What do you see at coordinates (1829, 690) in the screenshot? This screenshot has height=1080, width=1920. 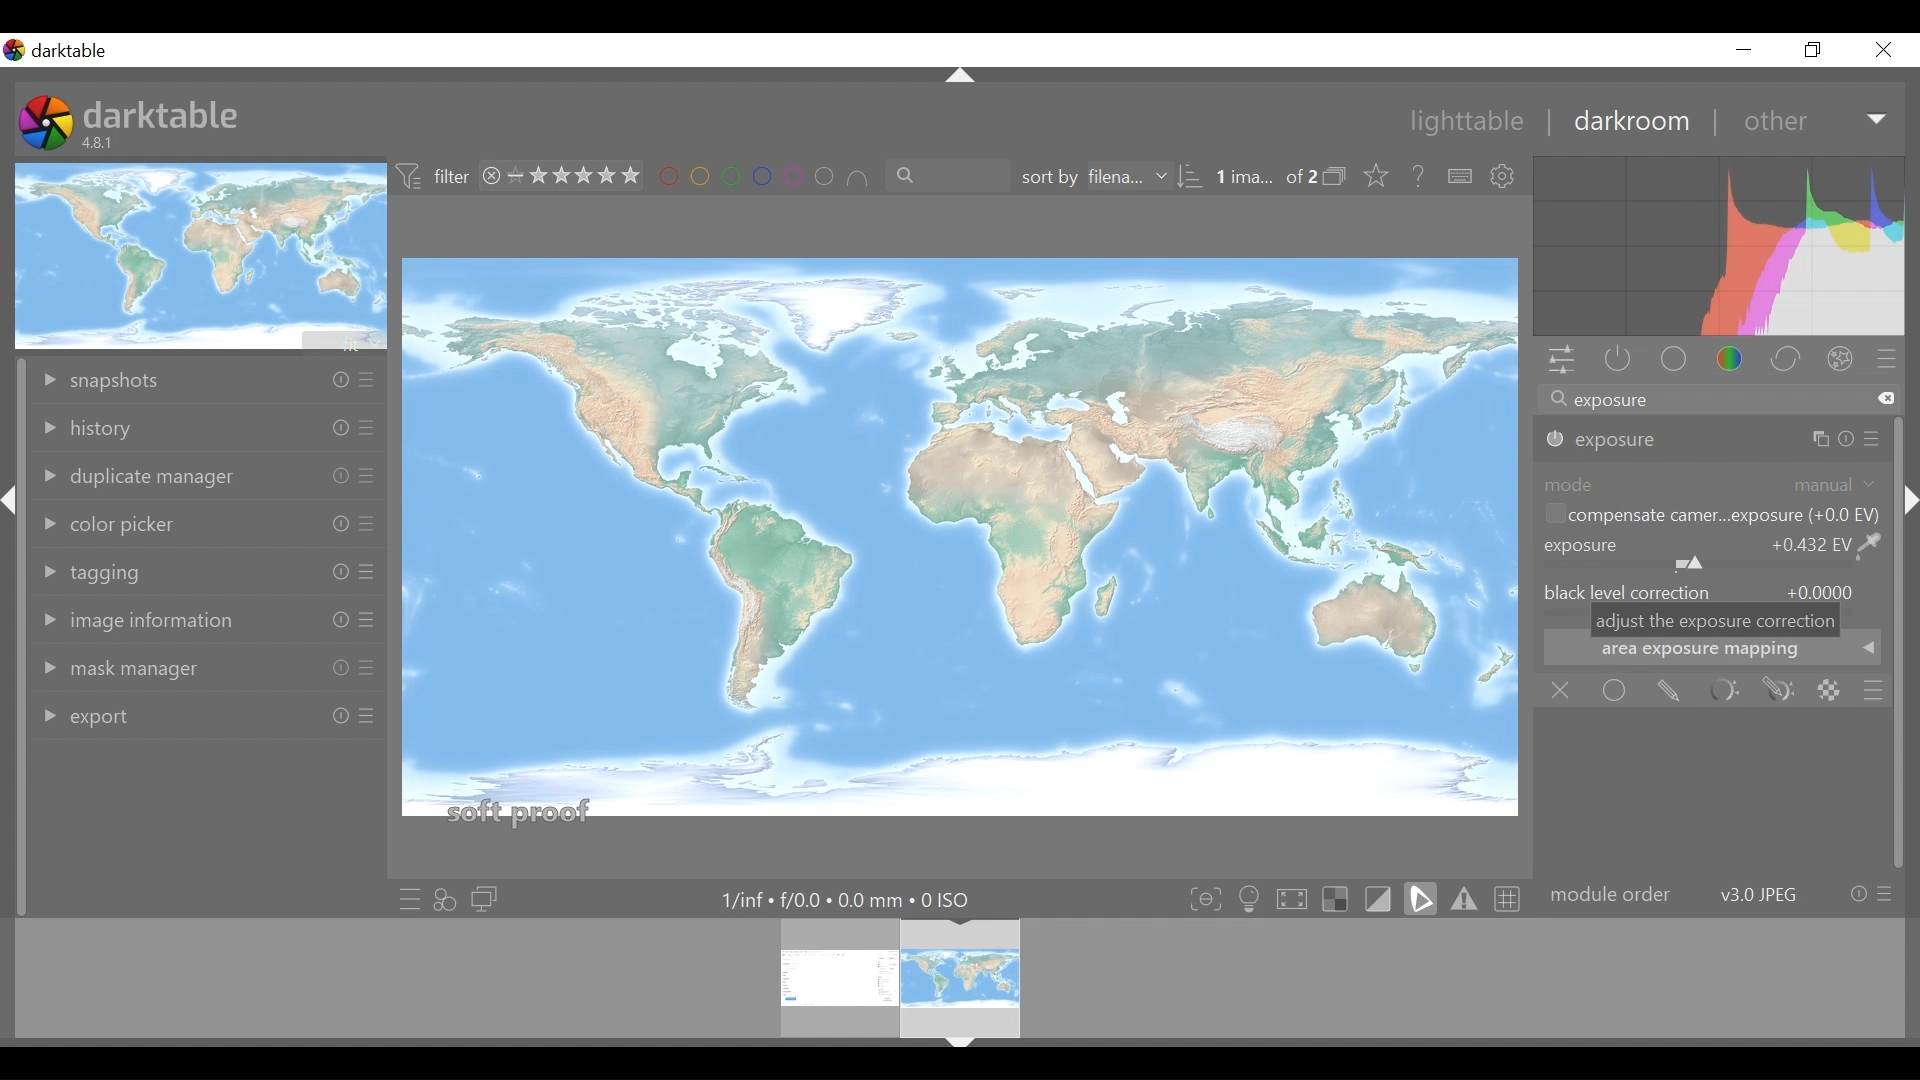 I see `raster mask ` at bounding box center [1829, 690].